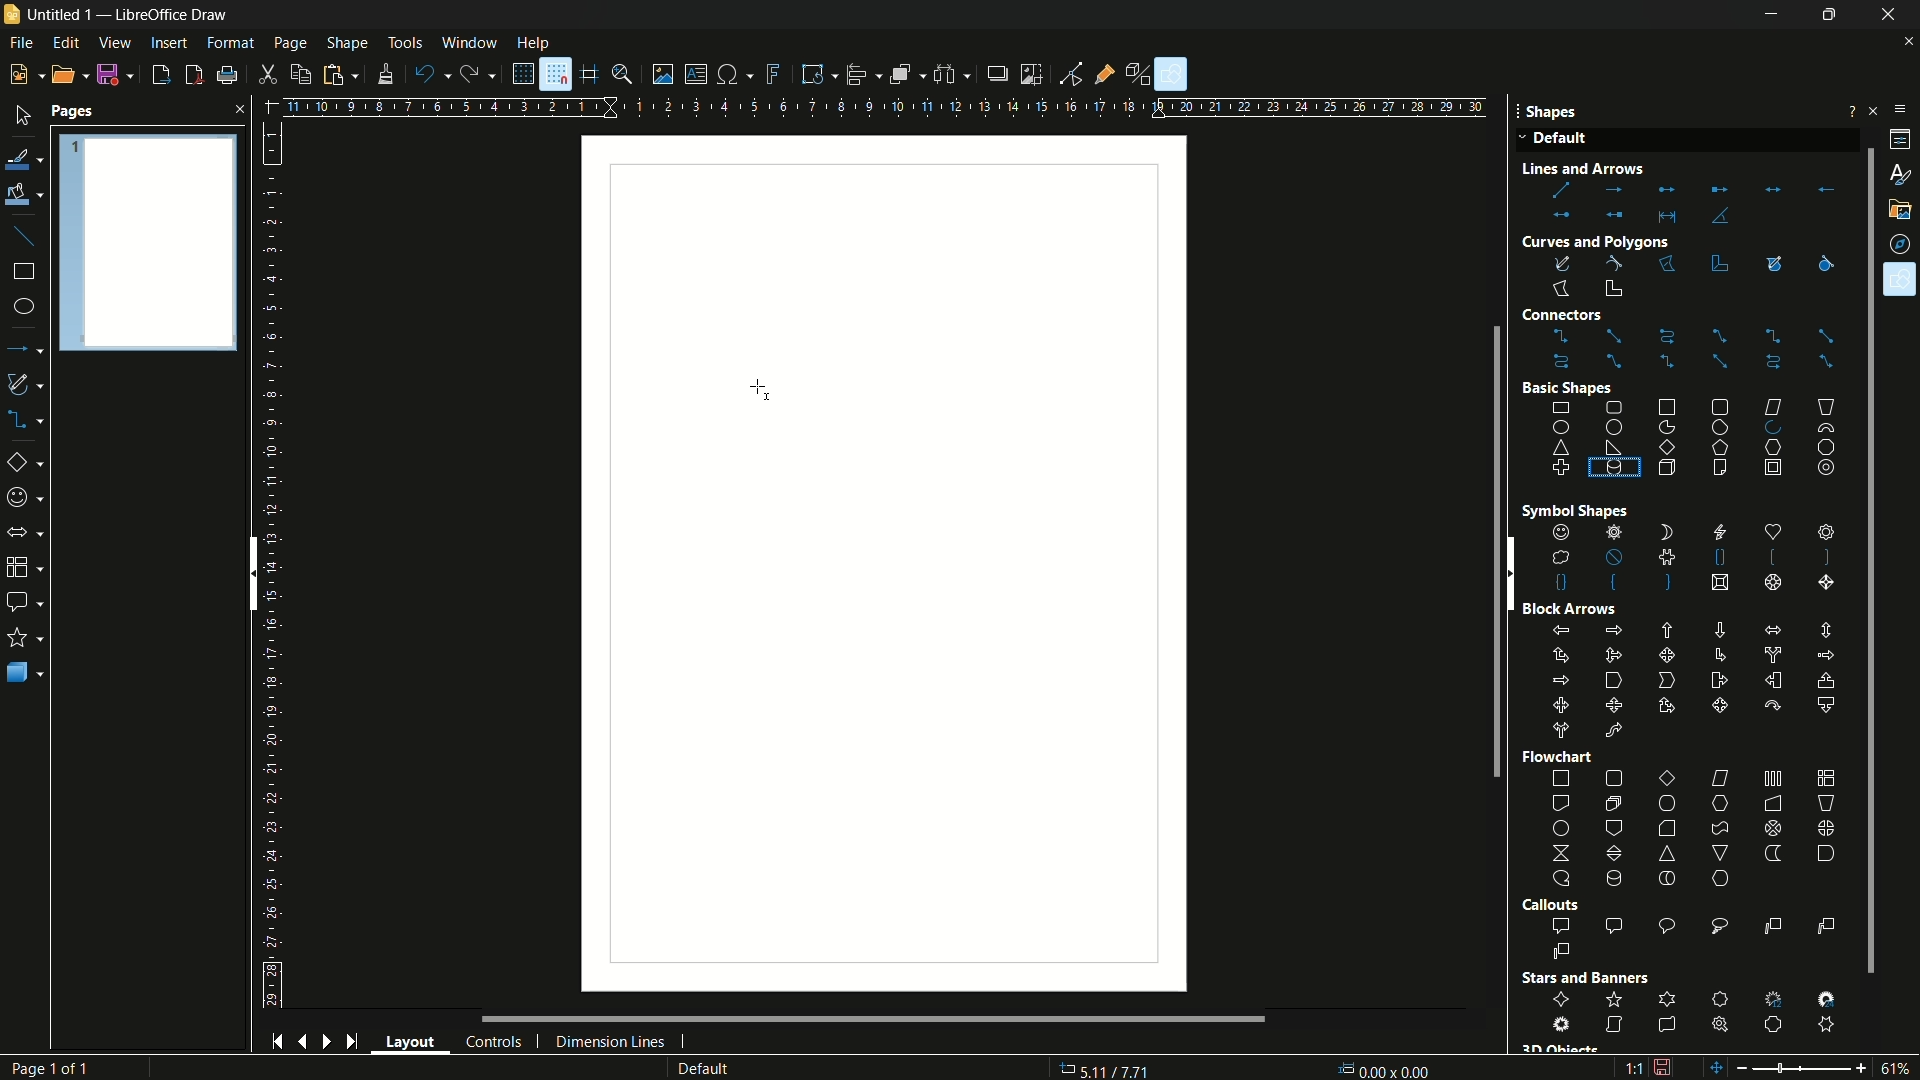 This screenshot has width=1920, height=1080. I want to click on curves and polygons, so click(28, 385).